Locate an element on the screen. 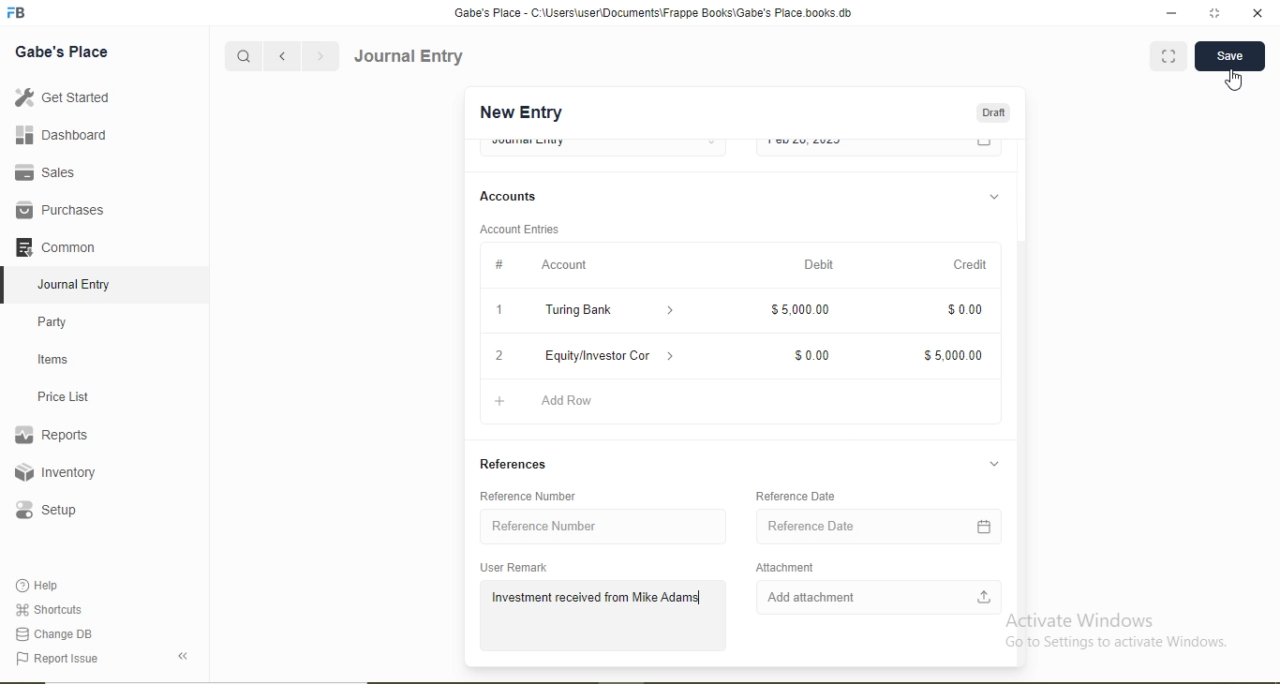  # is located at coordinates (499, 266).